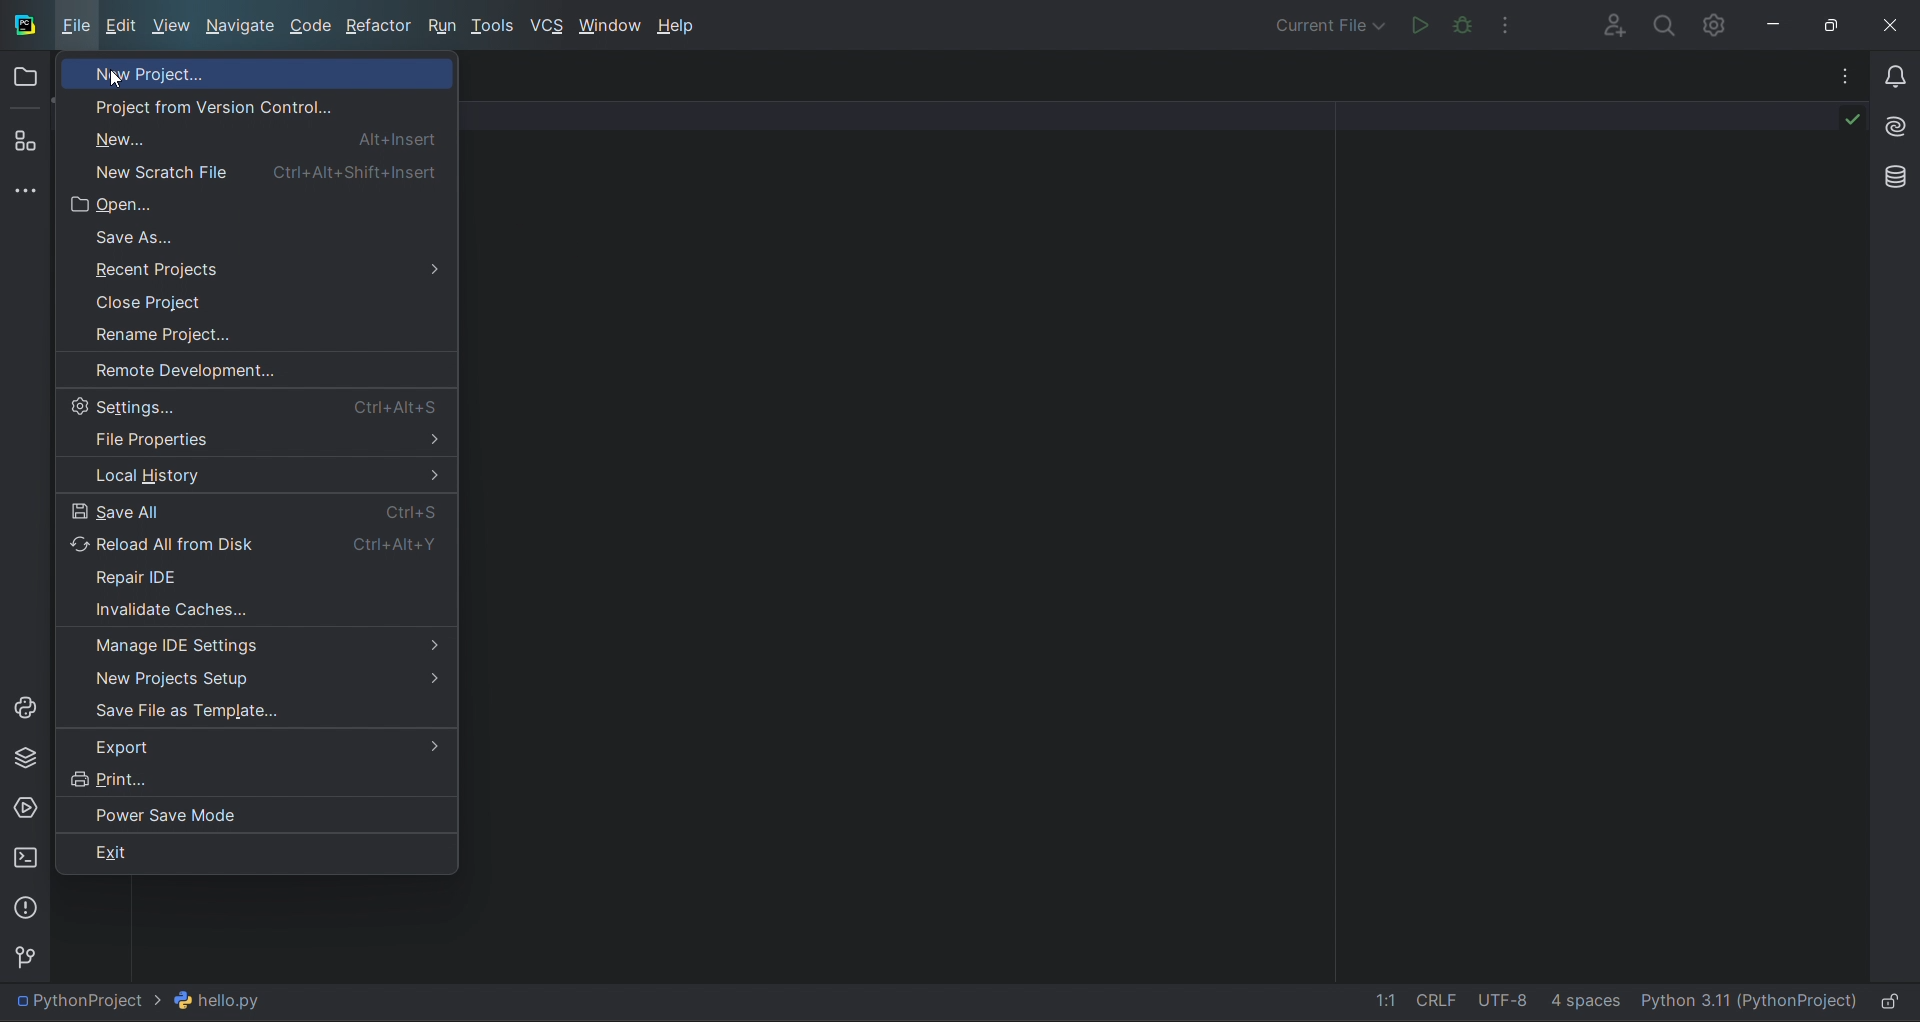 Image resolution: width=1920 pixels, height=1022 pixels. Describe the element at coordinates (239, 26) in the screenshot. I see `navigate` at that location.